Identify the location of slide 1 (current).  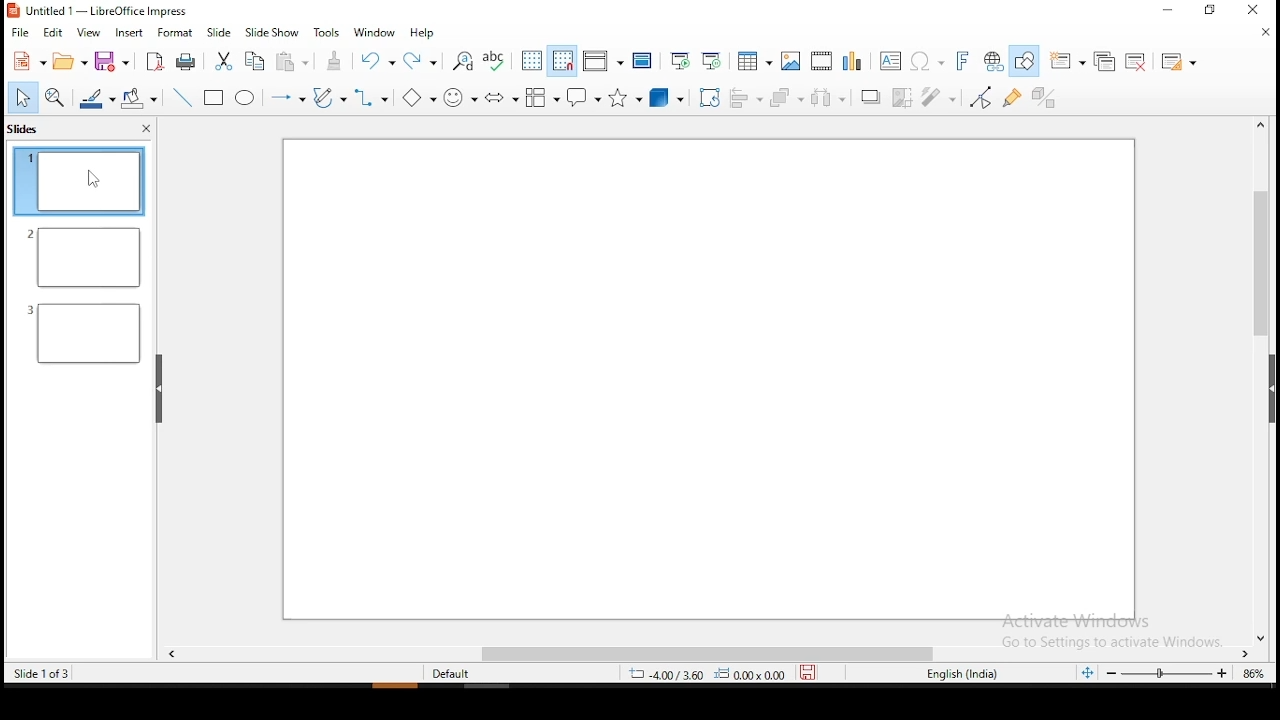
(80, 181).